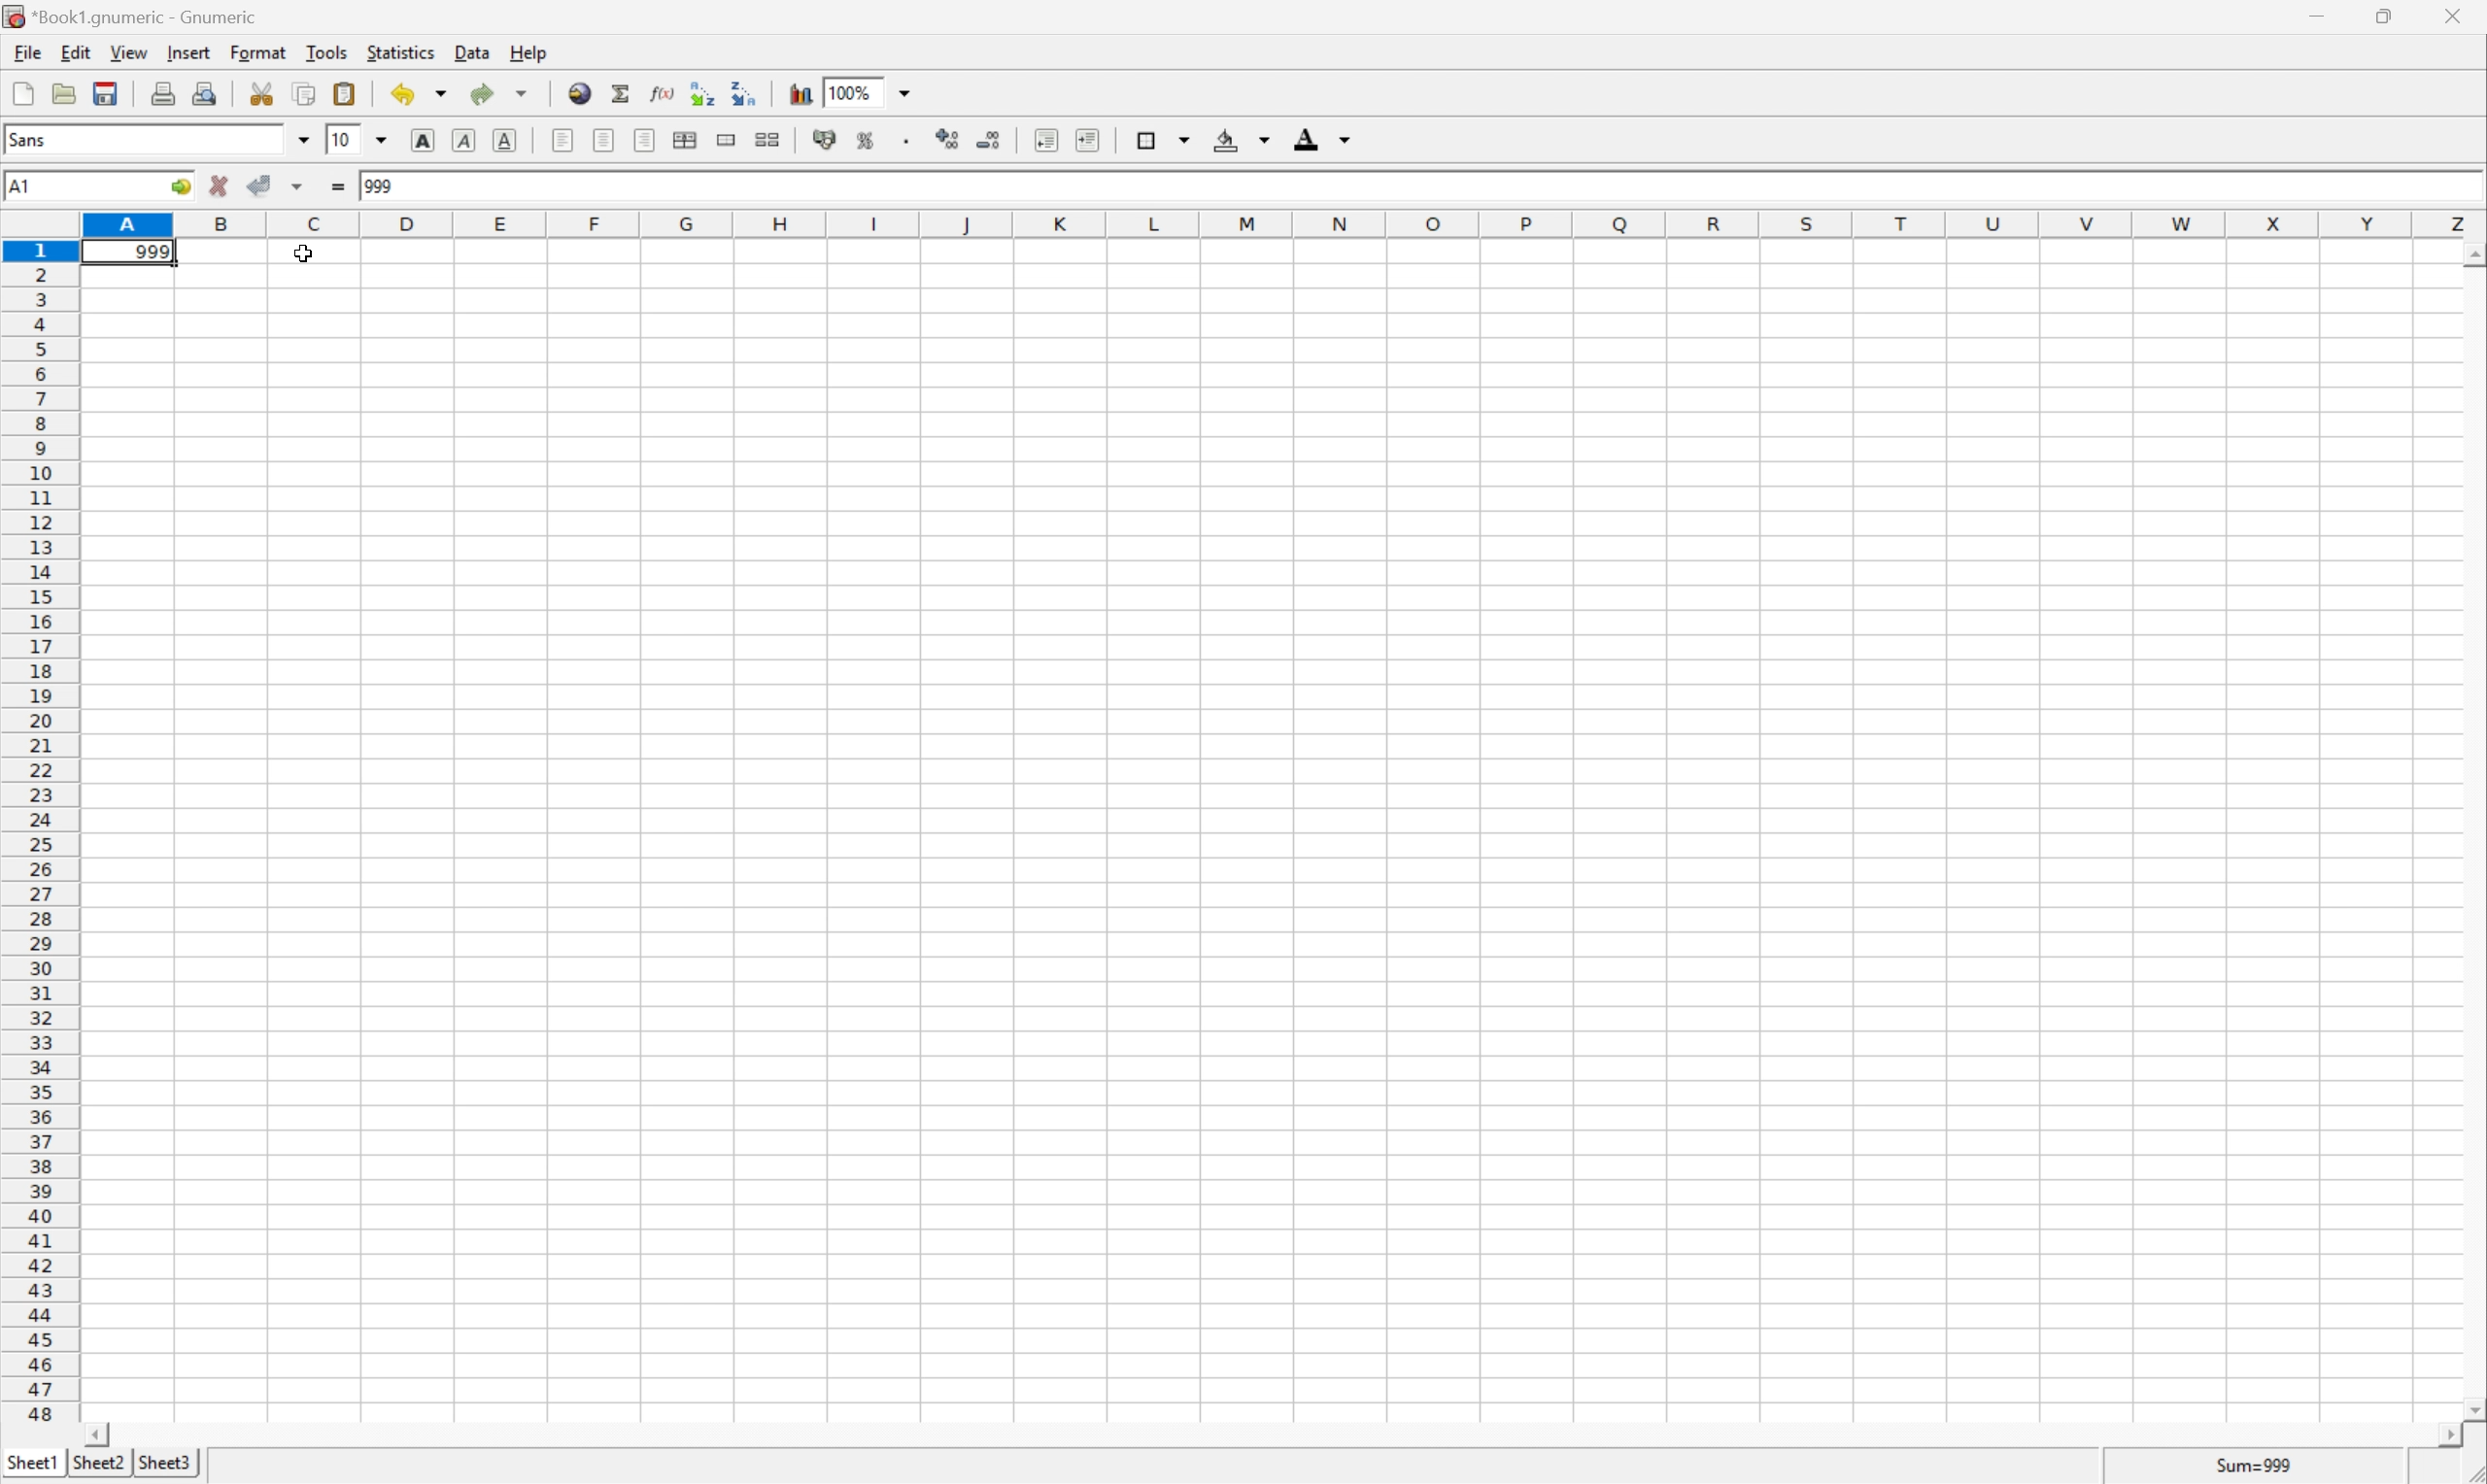 The image size is (2487, 1484). What do you see at coordinates (989, 140) in the screenshot?
I see `decrease number of decimals displayed` at bounding box center [989, 140].